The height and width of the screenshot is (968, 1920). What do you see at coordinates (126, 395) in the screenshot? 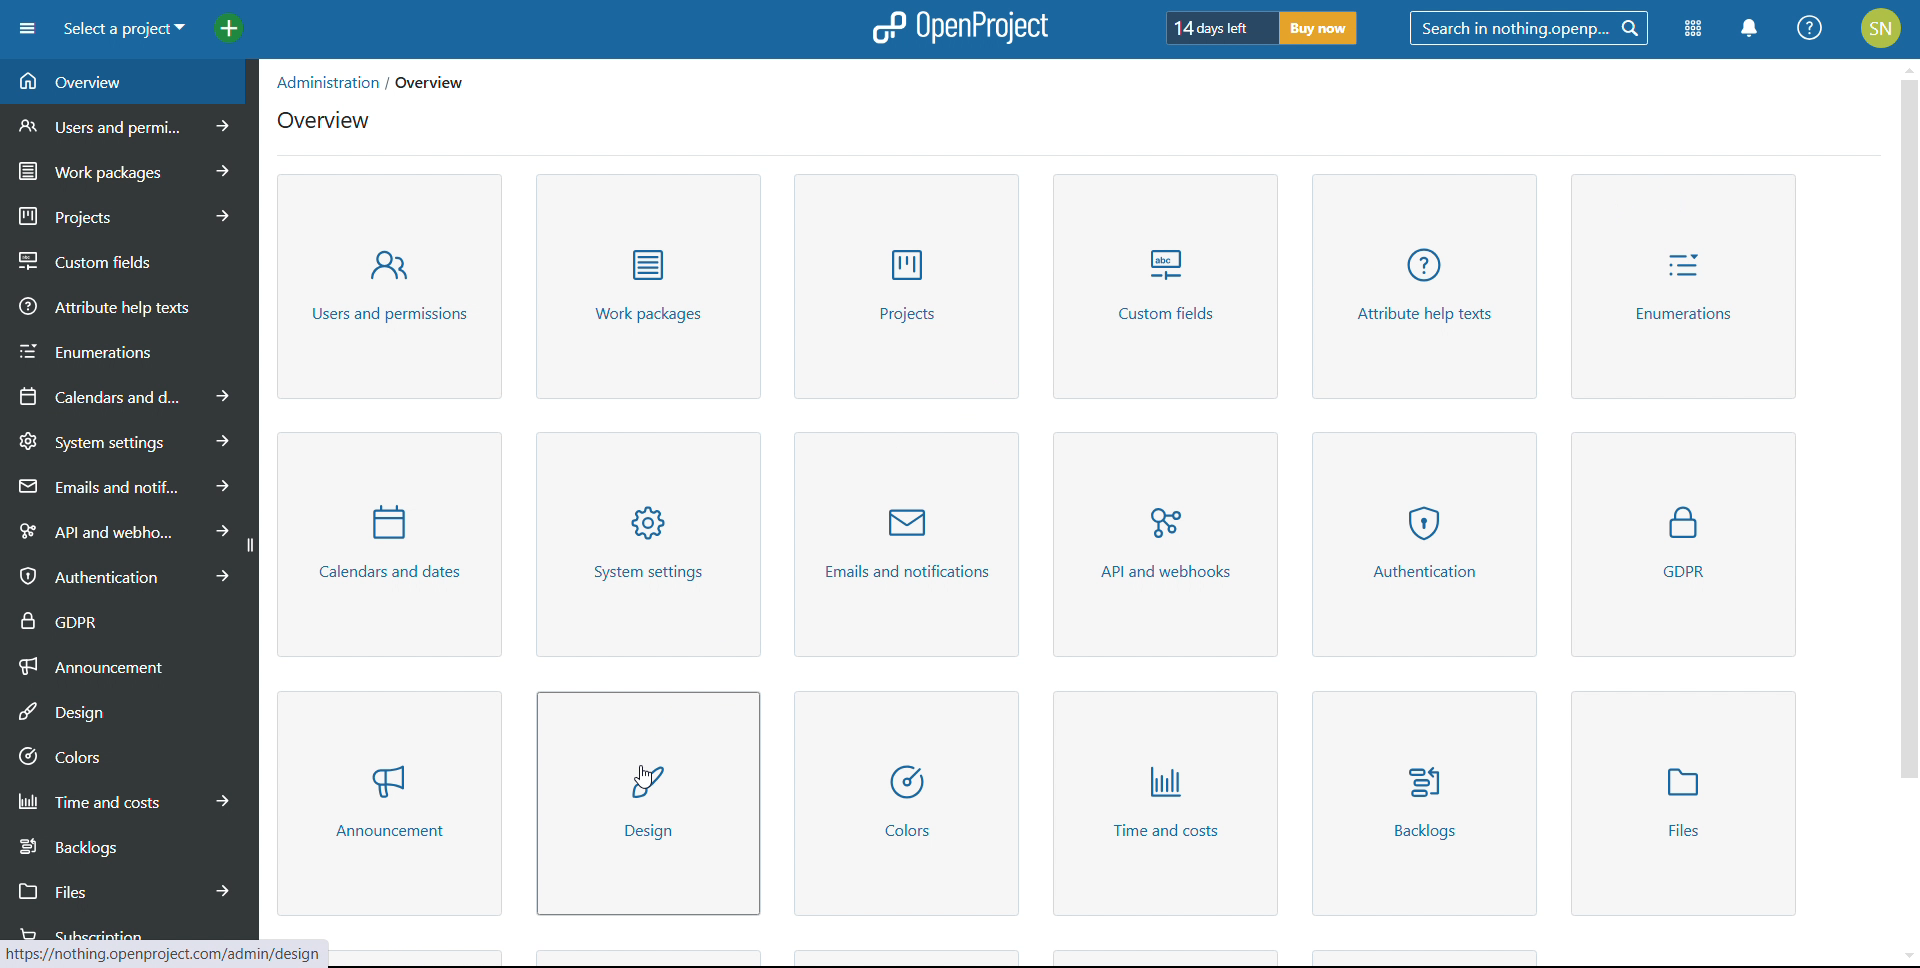
I see `calendars and dates` at bounding box center [126, 395].